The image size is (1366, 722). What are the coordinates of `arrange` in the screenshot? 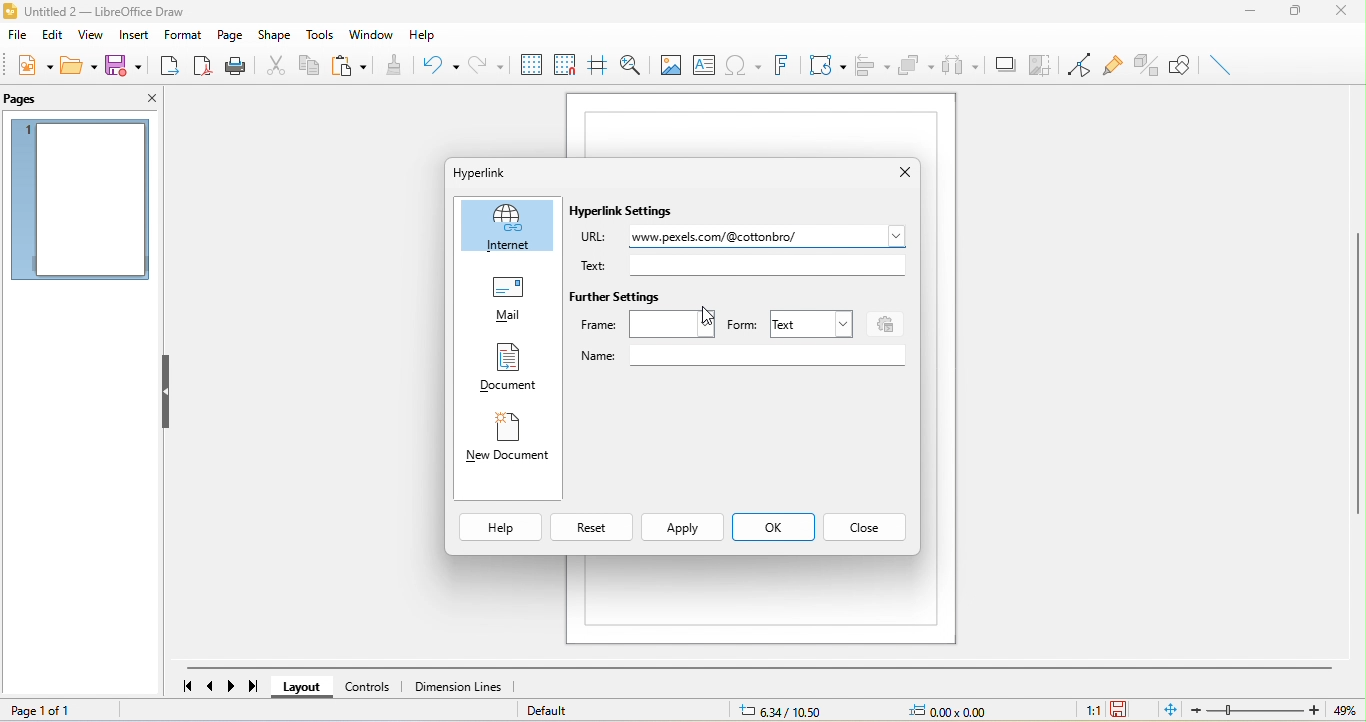 It's located at (917, 65).